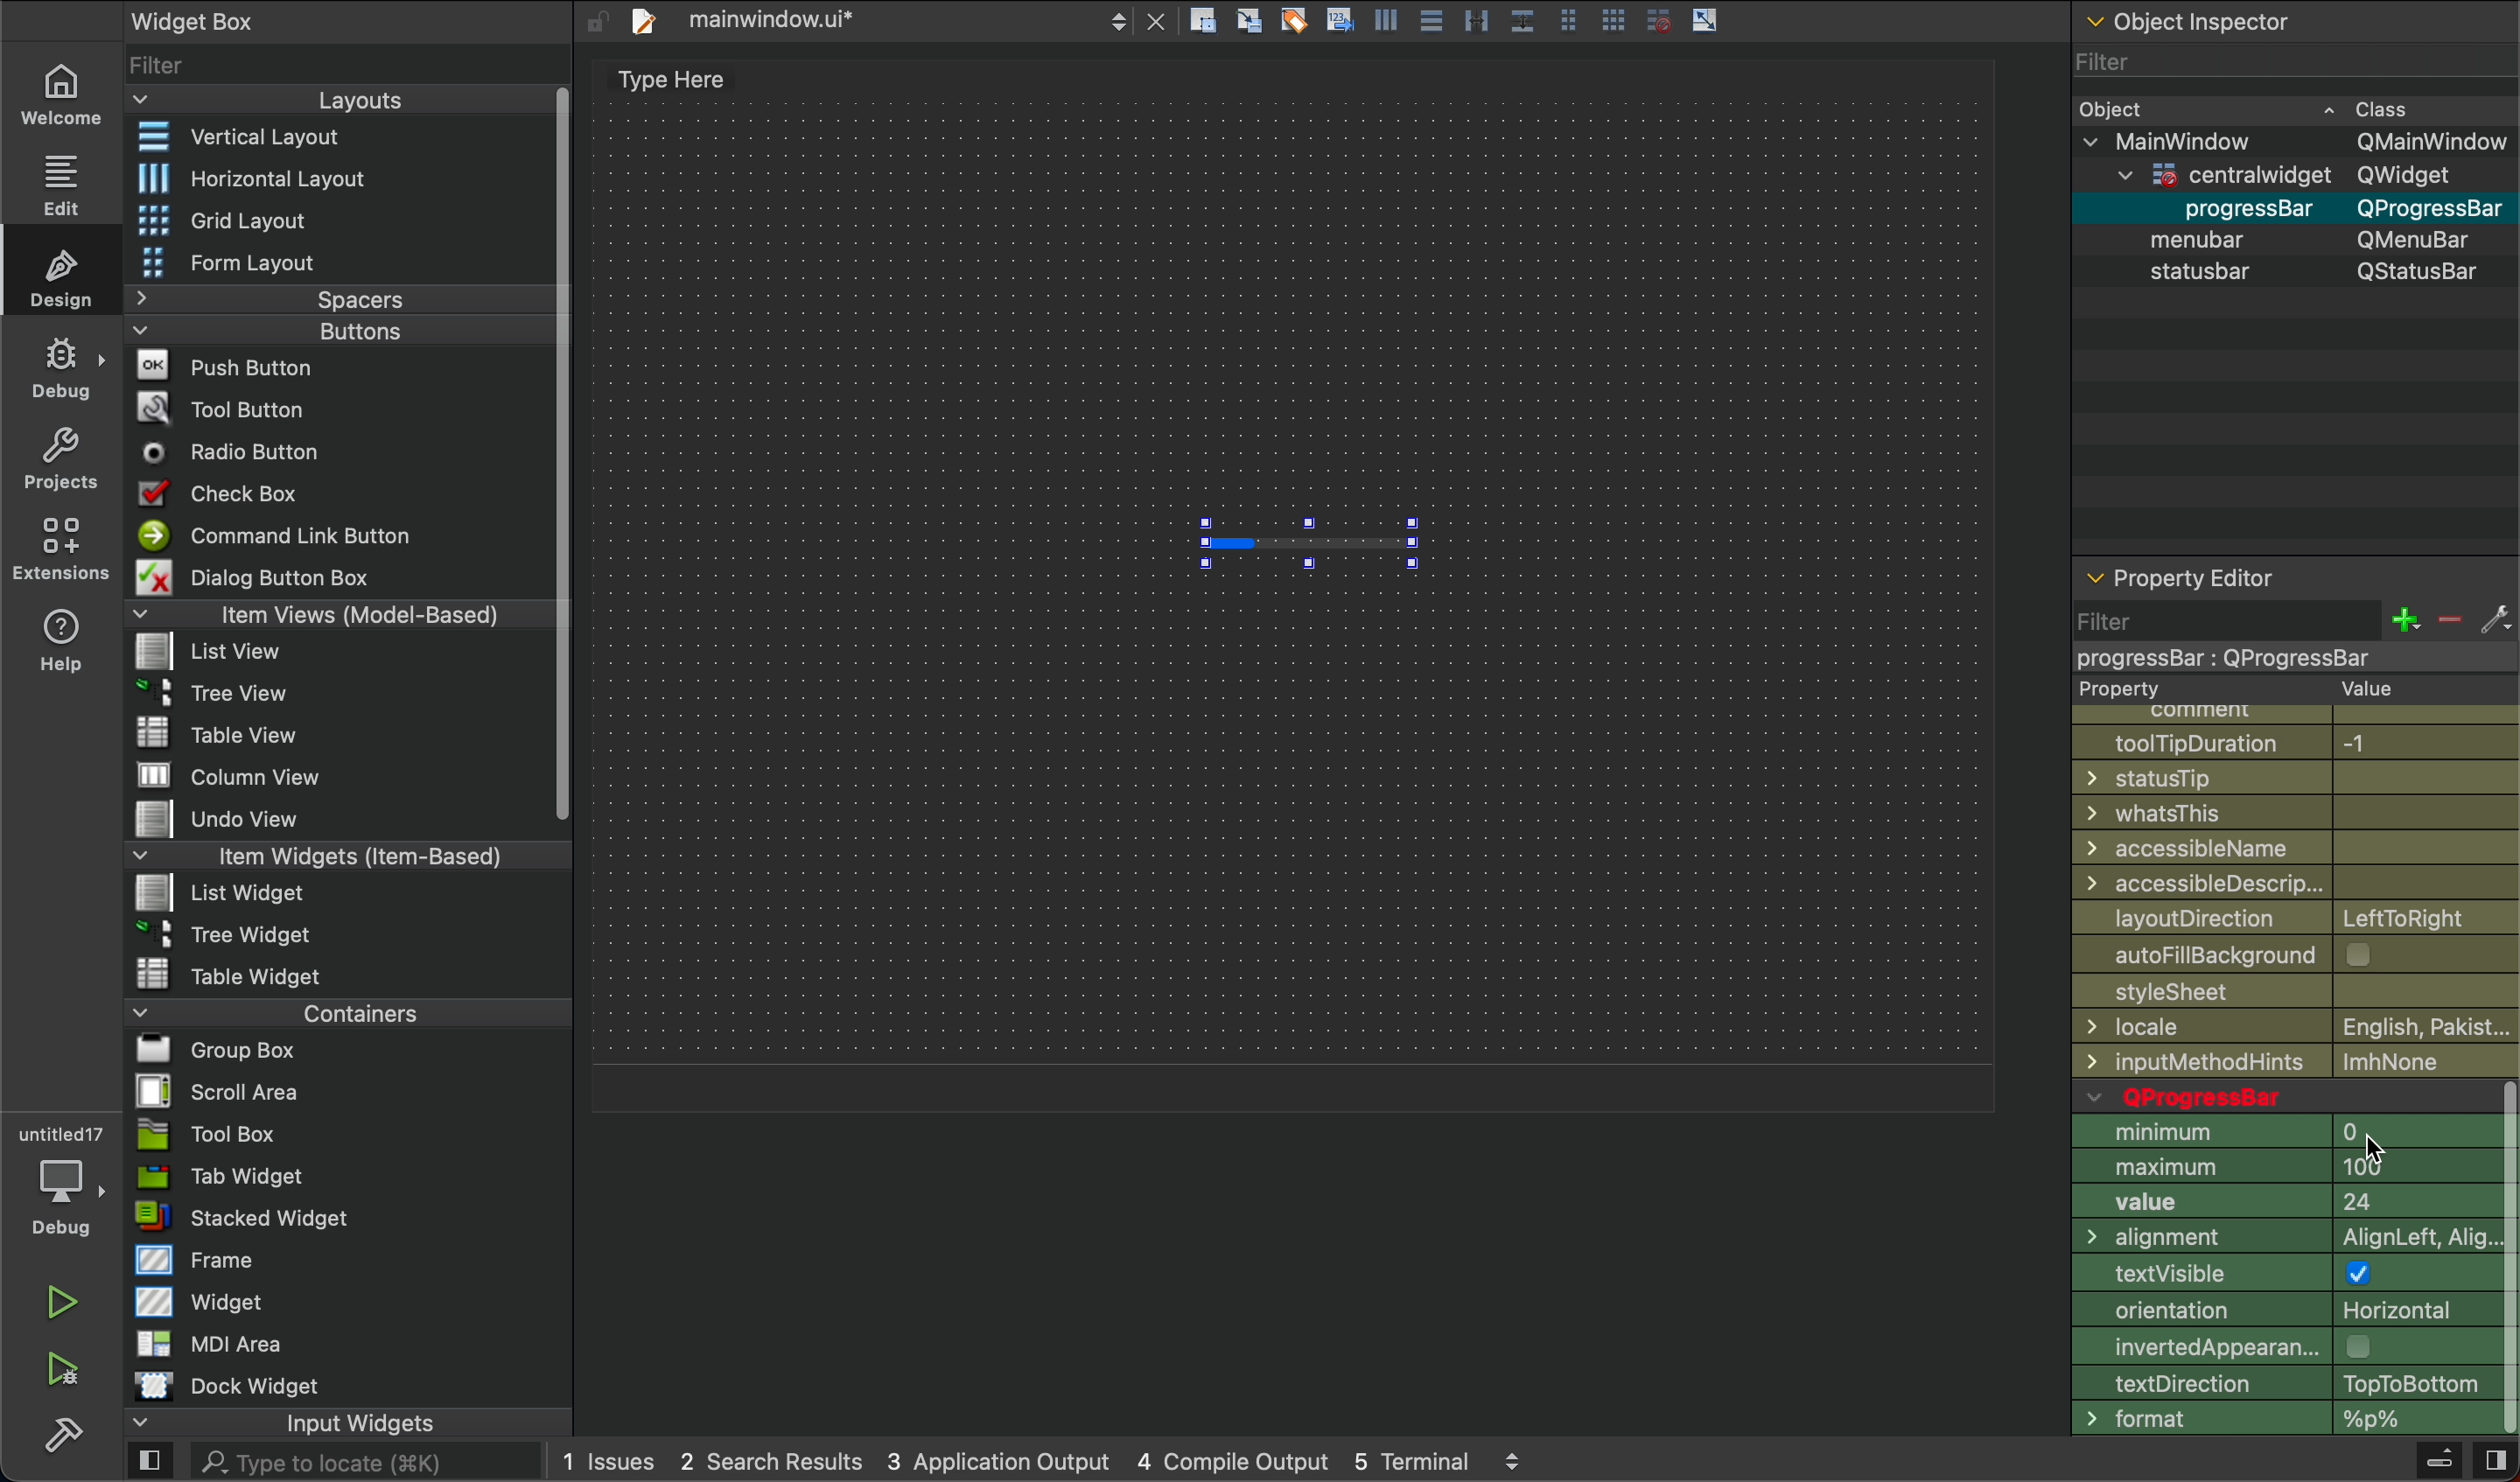 The image size is (2520, 1482). I want to click on widget box, so click(253, 19).